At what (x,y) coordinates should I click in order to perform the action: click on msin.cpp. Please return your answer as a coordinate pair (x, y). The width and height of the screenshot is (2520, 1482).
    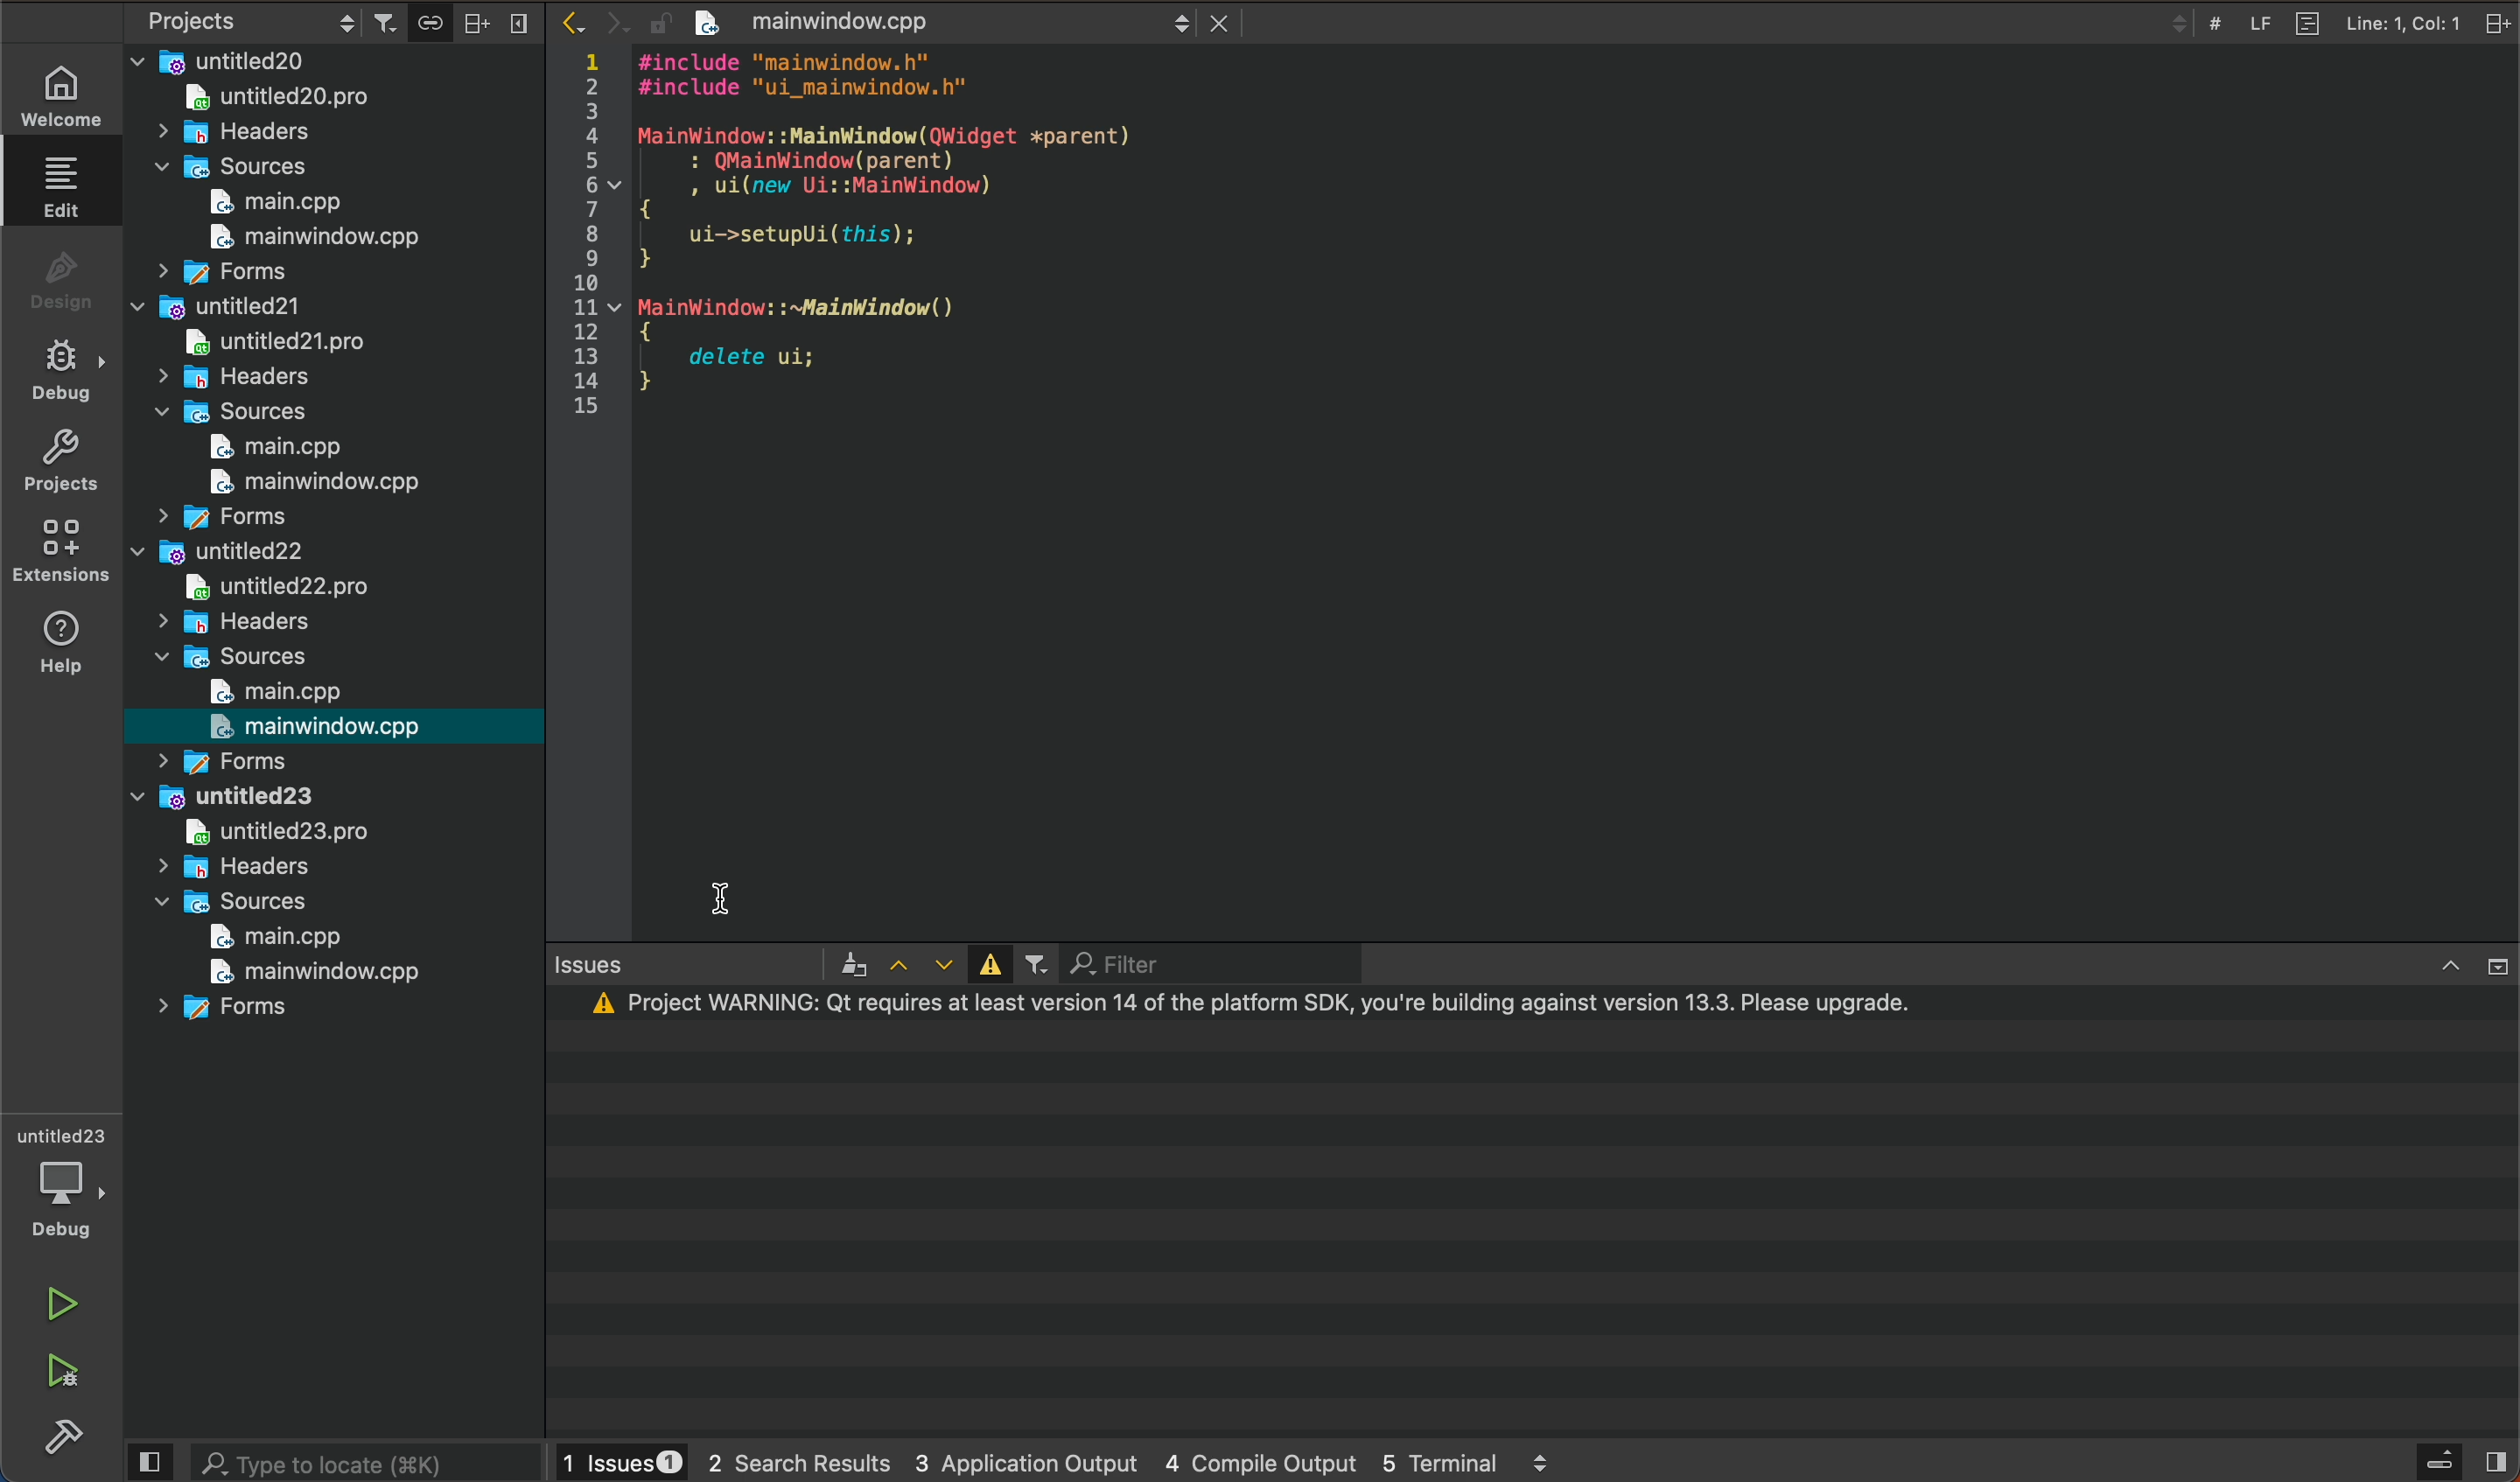
    Looking at the image, I should click on (270, 936).